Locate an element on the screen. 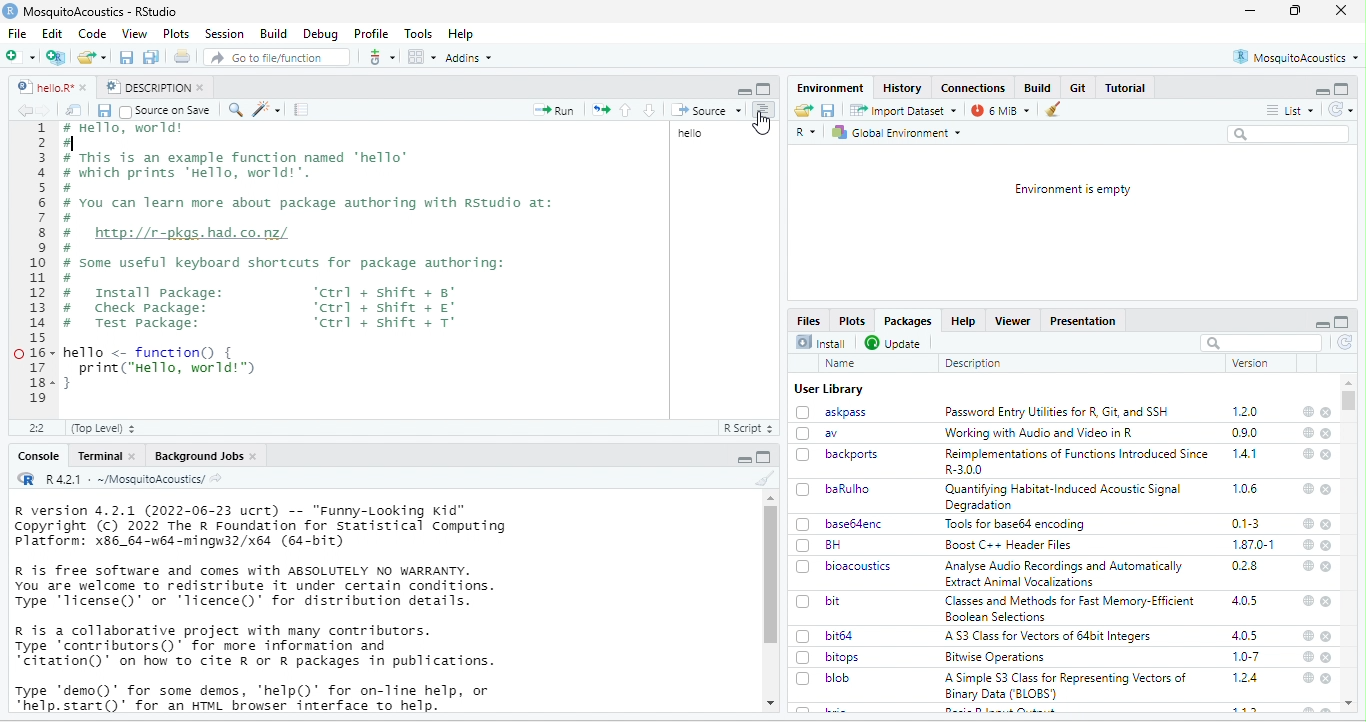 This screenshot has width=1366, height=722. DESCRIPTION is located at coordinates (154, 87).